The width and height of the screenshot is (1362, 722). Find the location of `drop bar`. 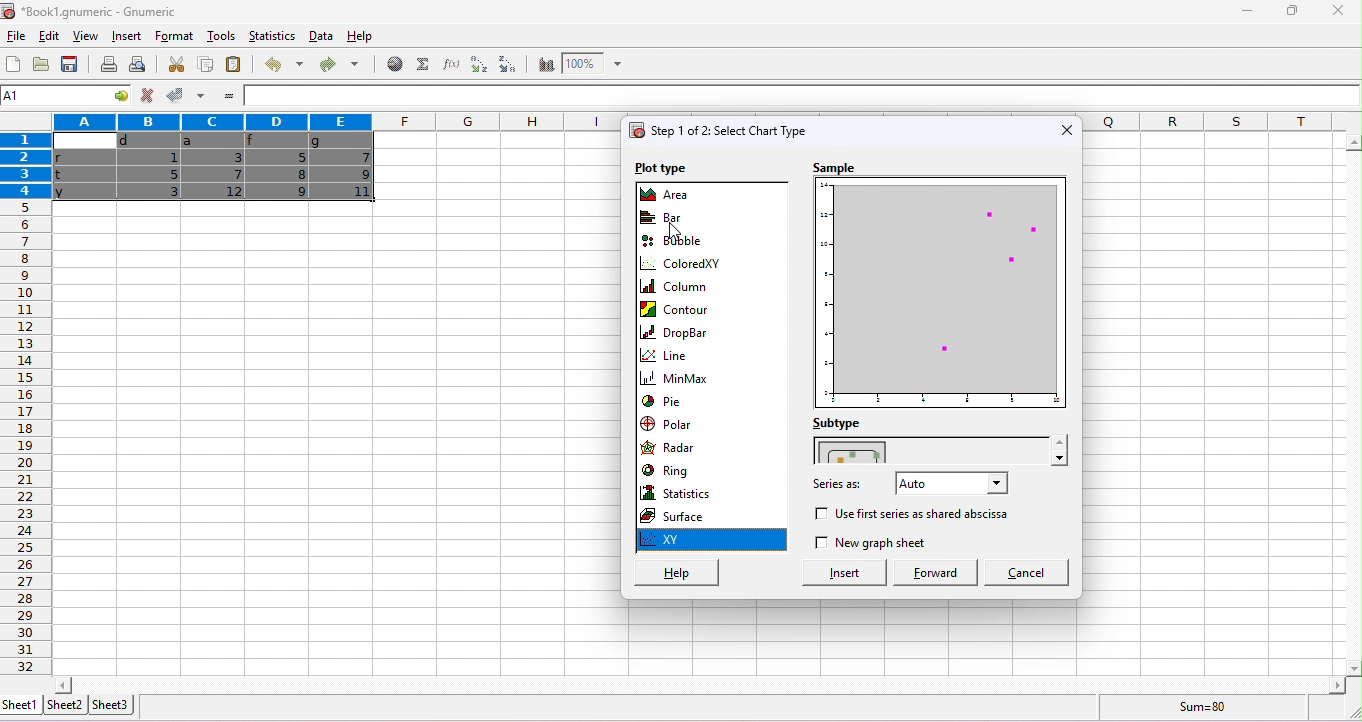

drop bar is located at coordinates (679, 334).